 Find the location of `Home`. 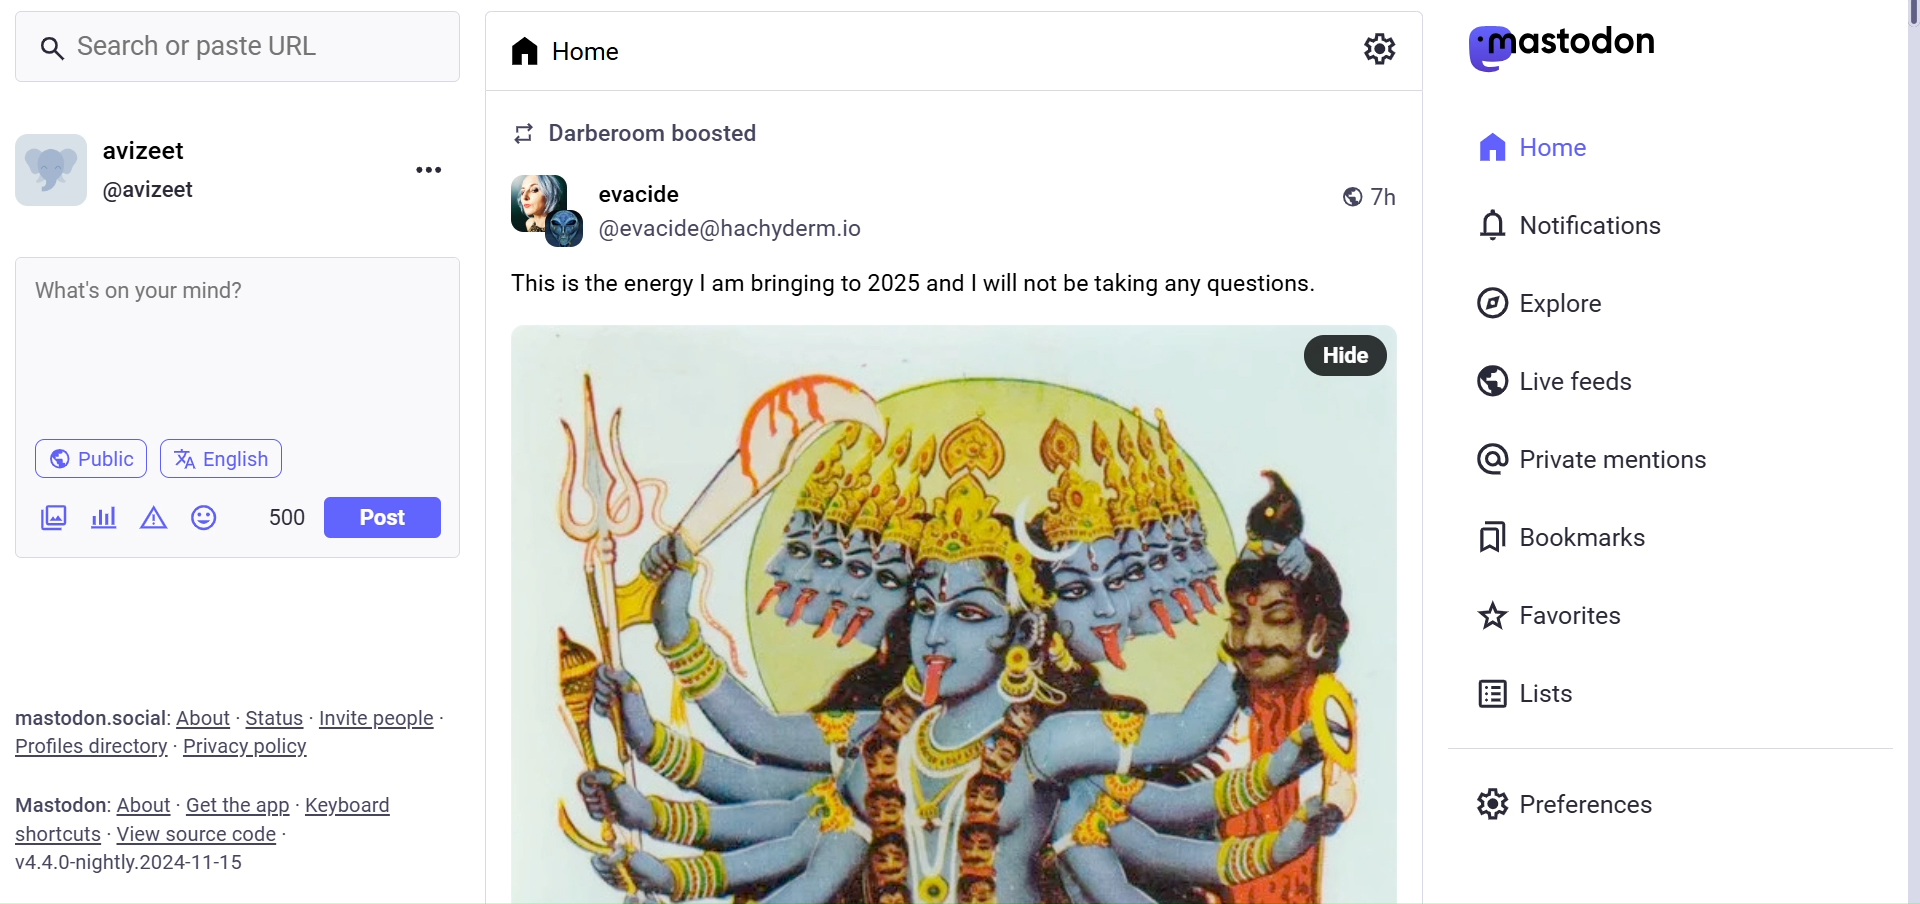

Home is located at coordinates (571, 51).